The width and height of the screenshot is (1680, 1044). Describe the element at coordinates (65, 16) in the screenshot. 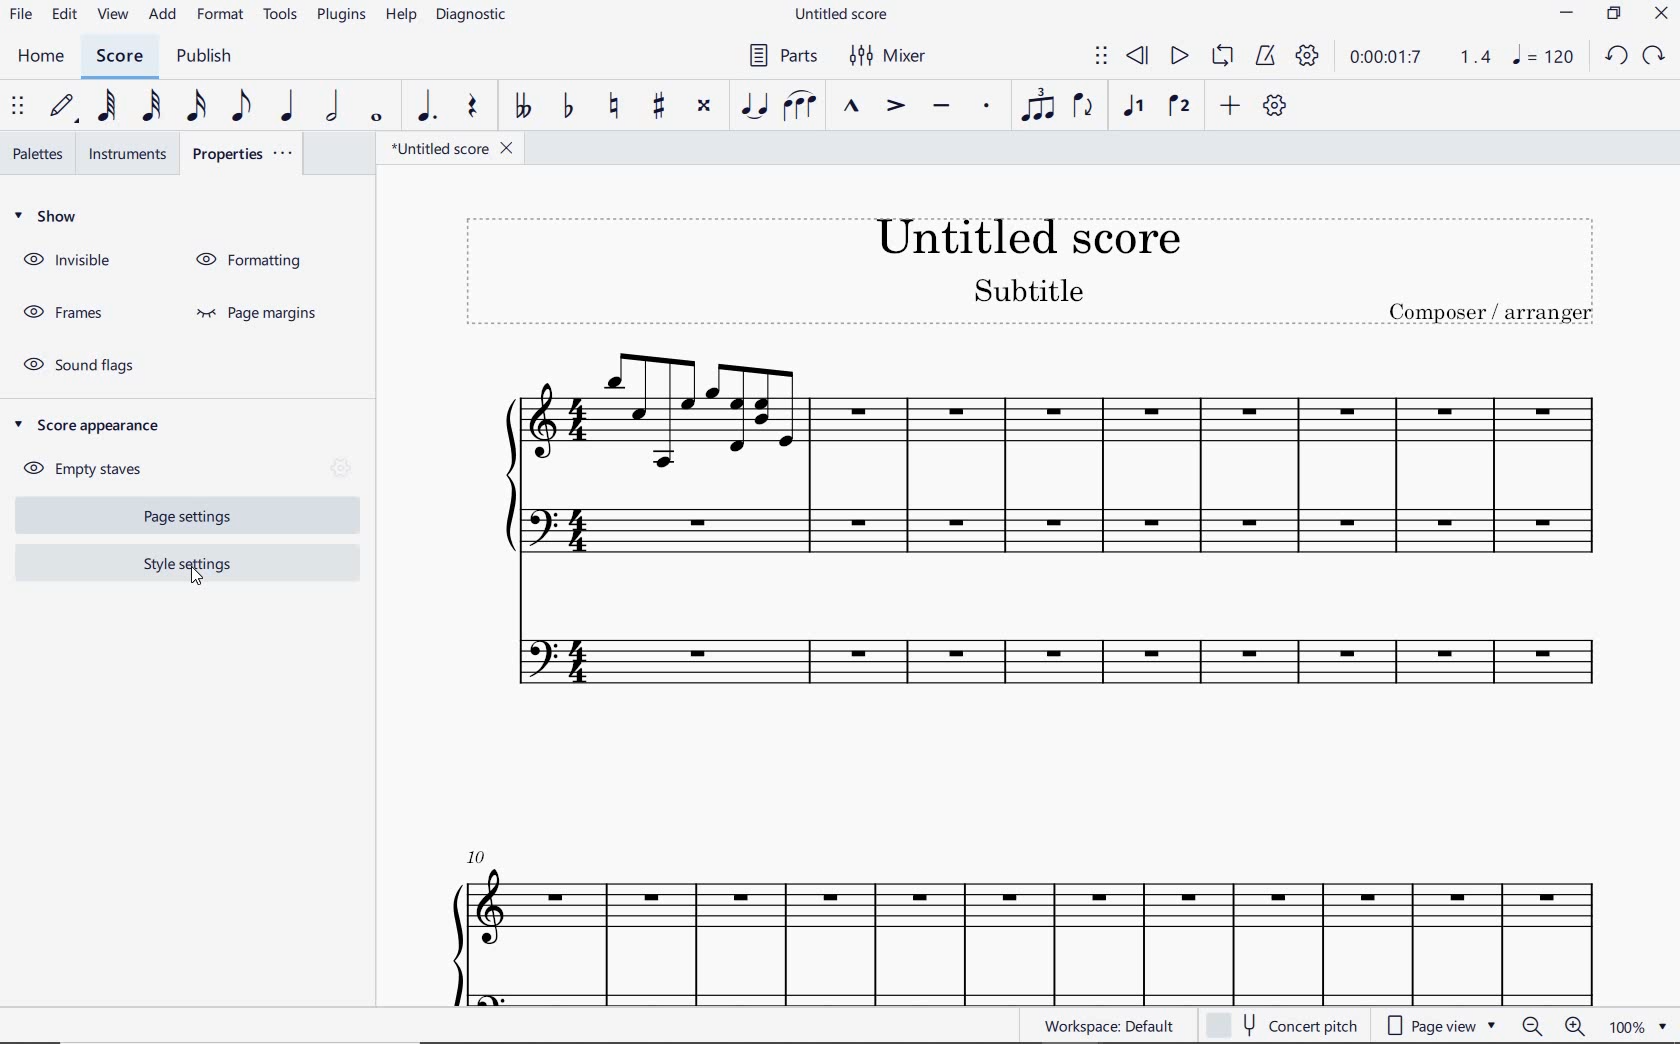

I see `EDIT` at that location.